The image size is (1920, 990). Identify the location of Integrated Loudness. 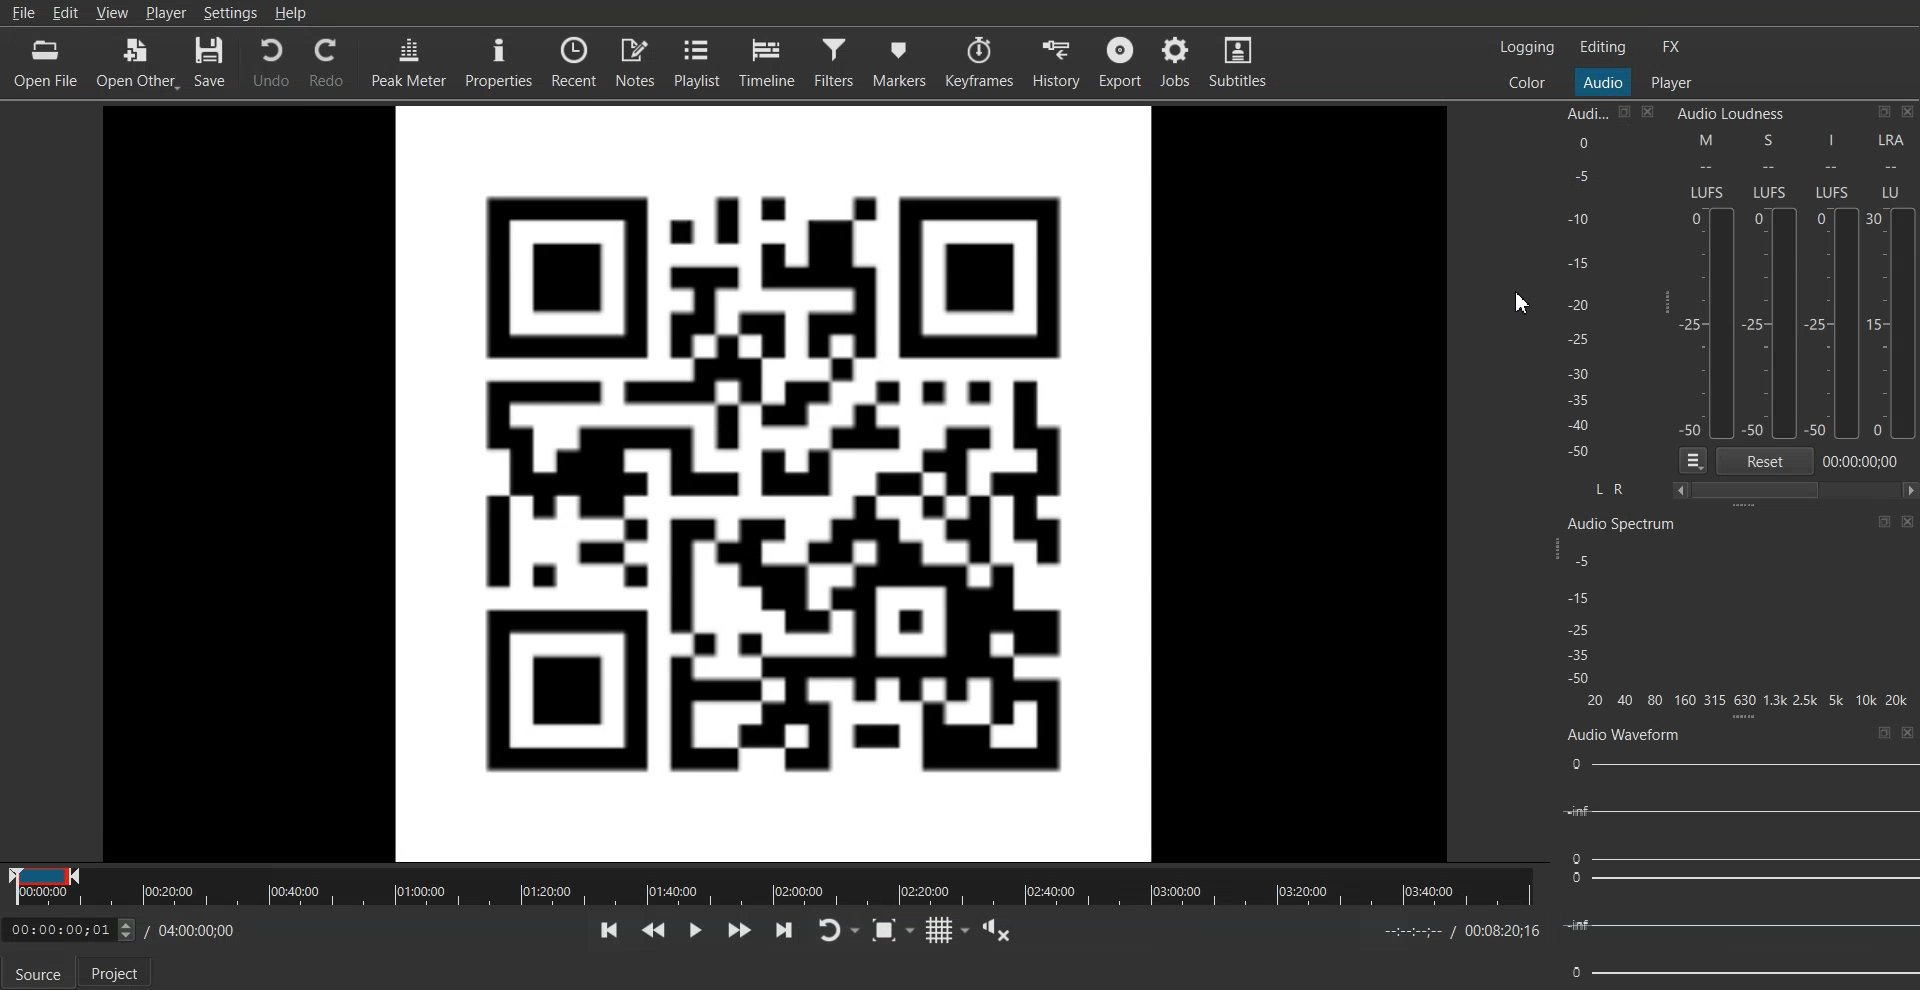
(1834, 285).